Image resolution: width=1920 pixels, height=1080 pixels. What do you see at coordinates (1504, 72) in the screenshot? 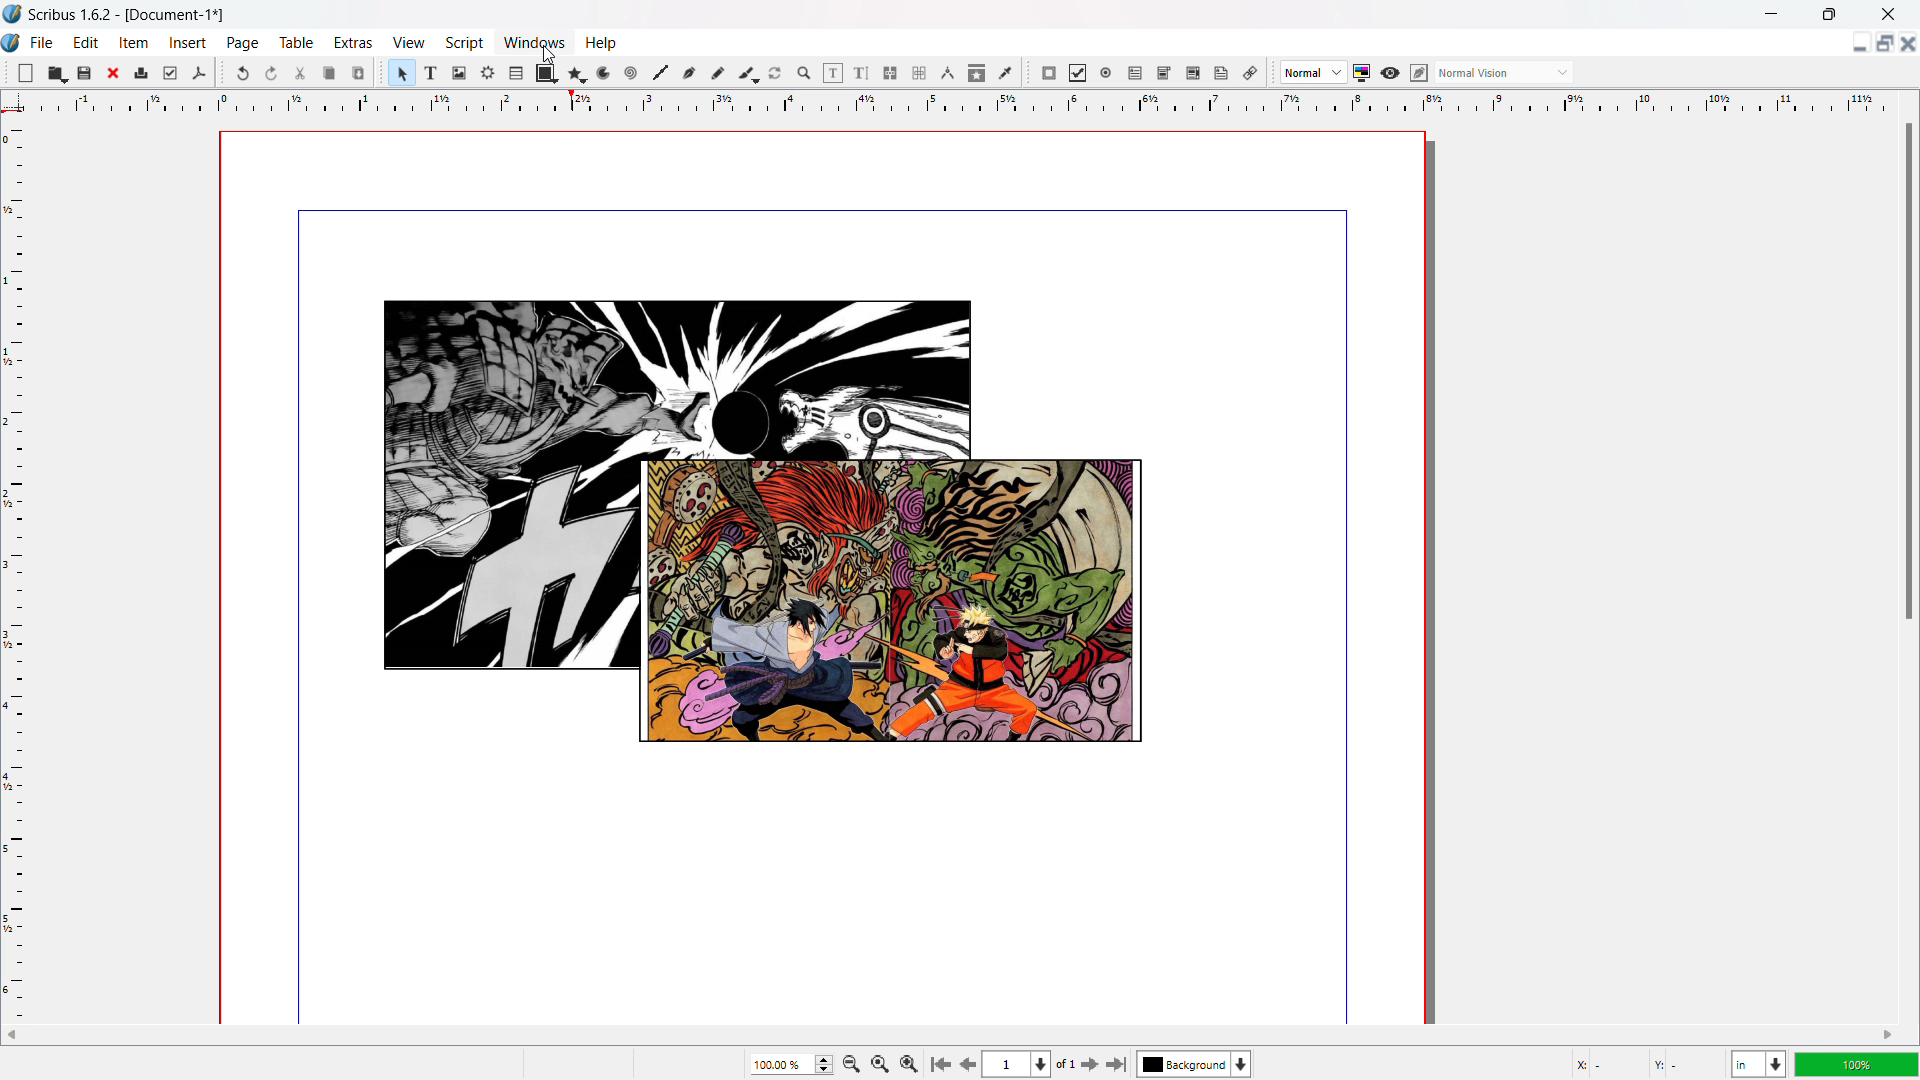
I see `select the visyal appearance of the display` at bounding box center [1504, 72].